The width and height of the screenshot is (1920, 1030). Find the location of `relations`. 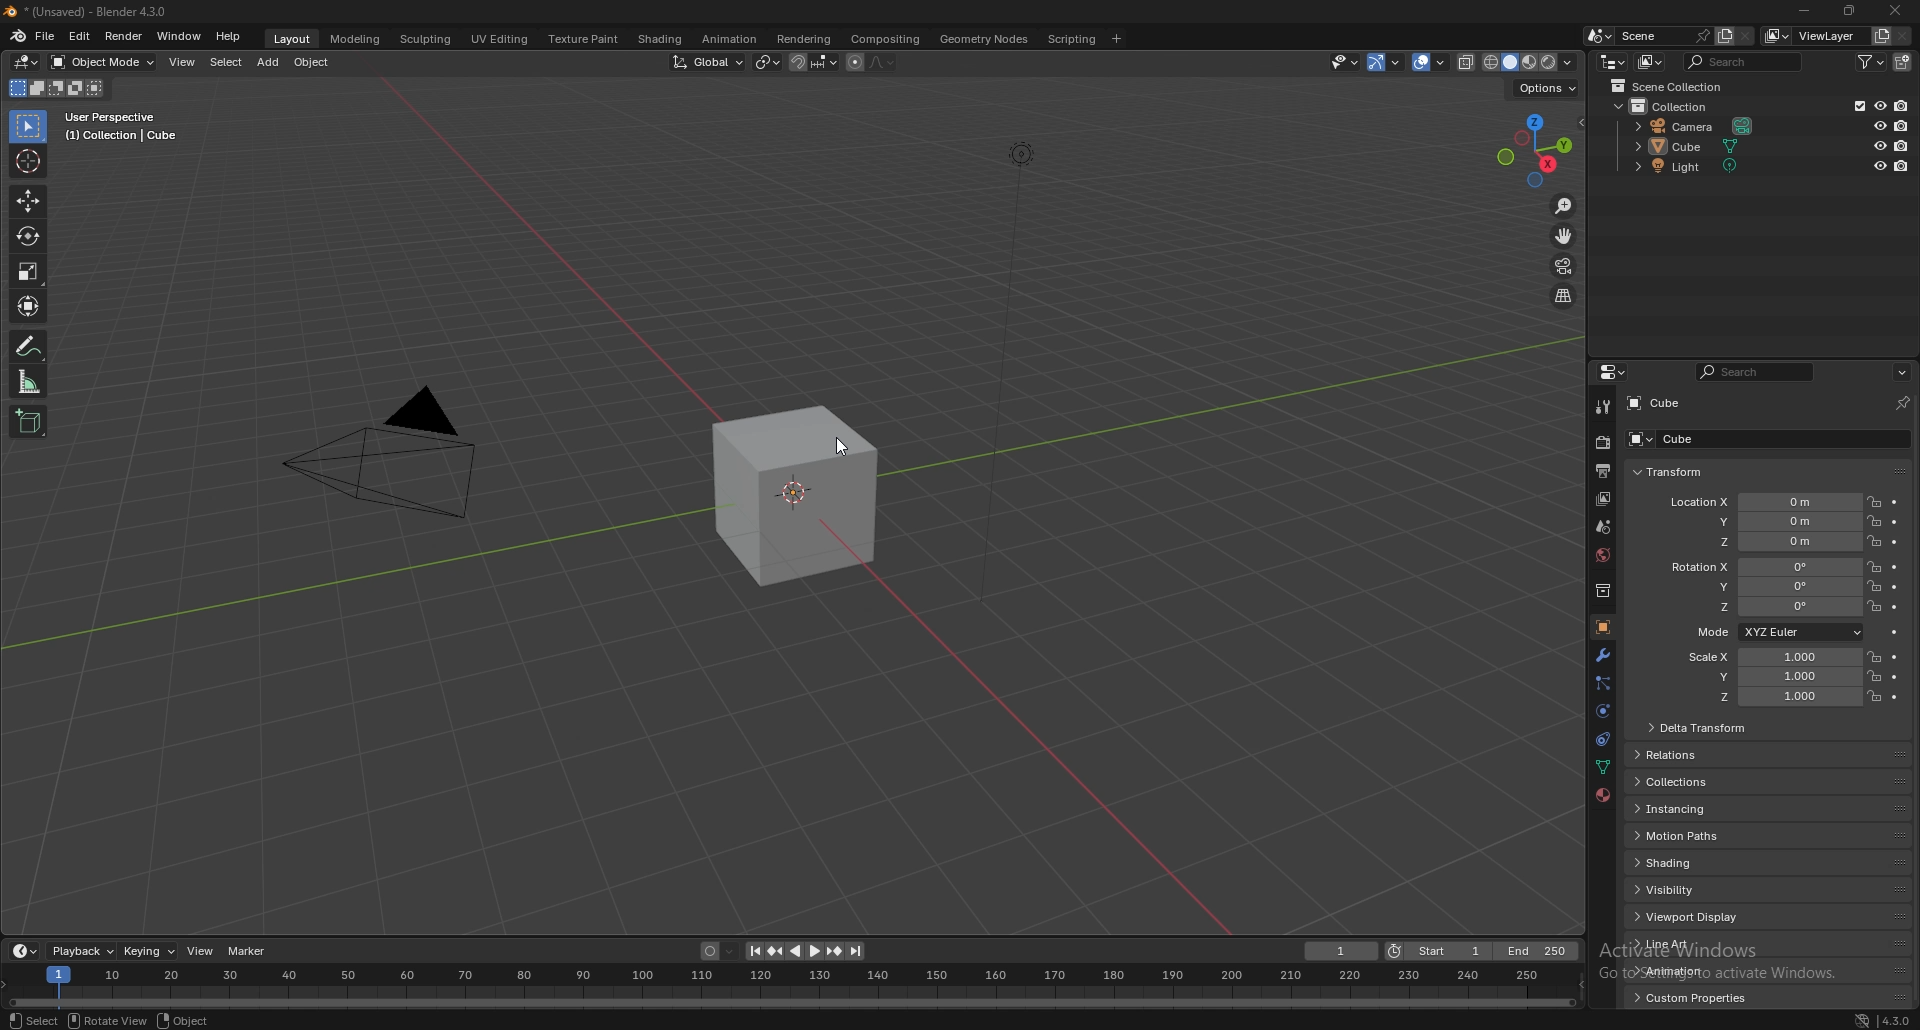

relations is located at coordinates (1682, 756).